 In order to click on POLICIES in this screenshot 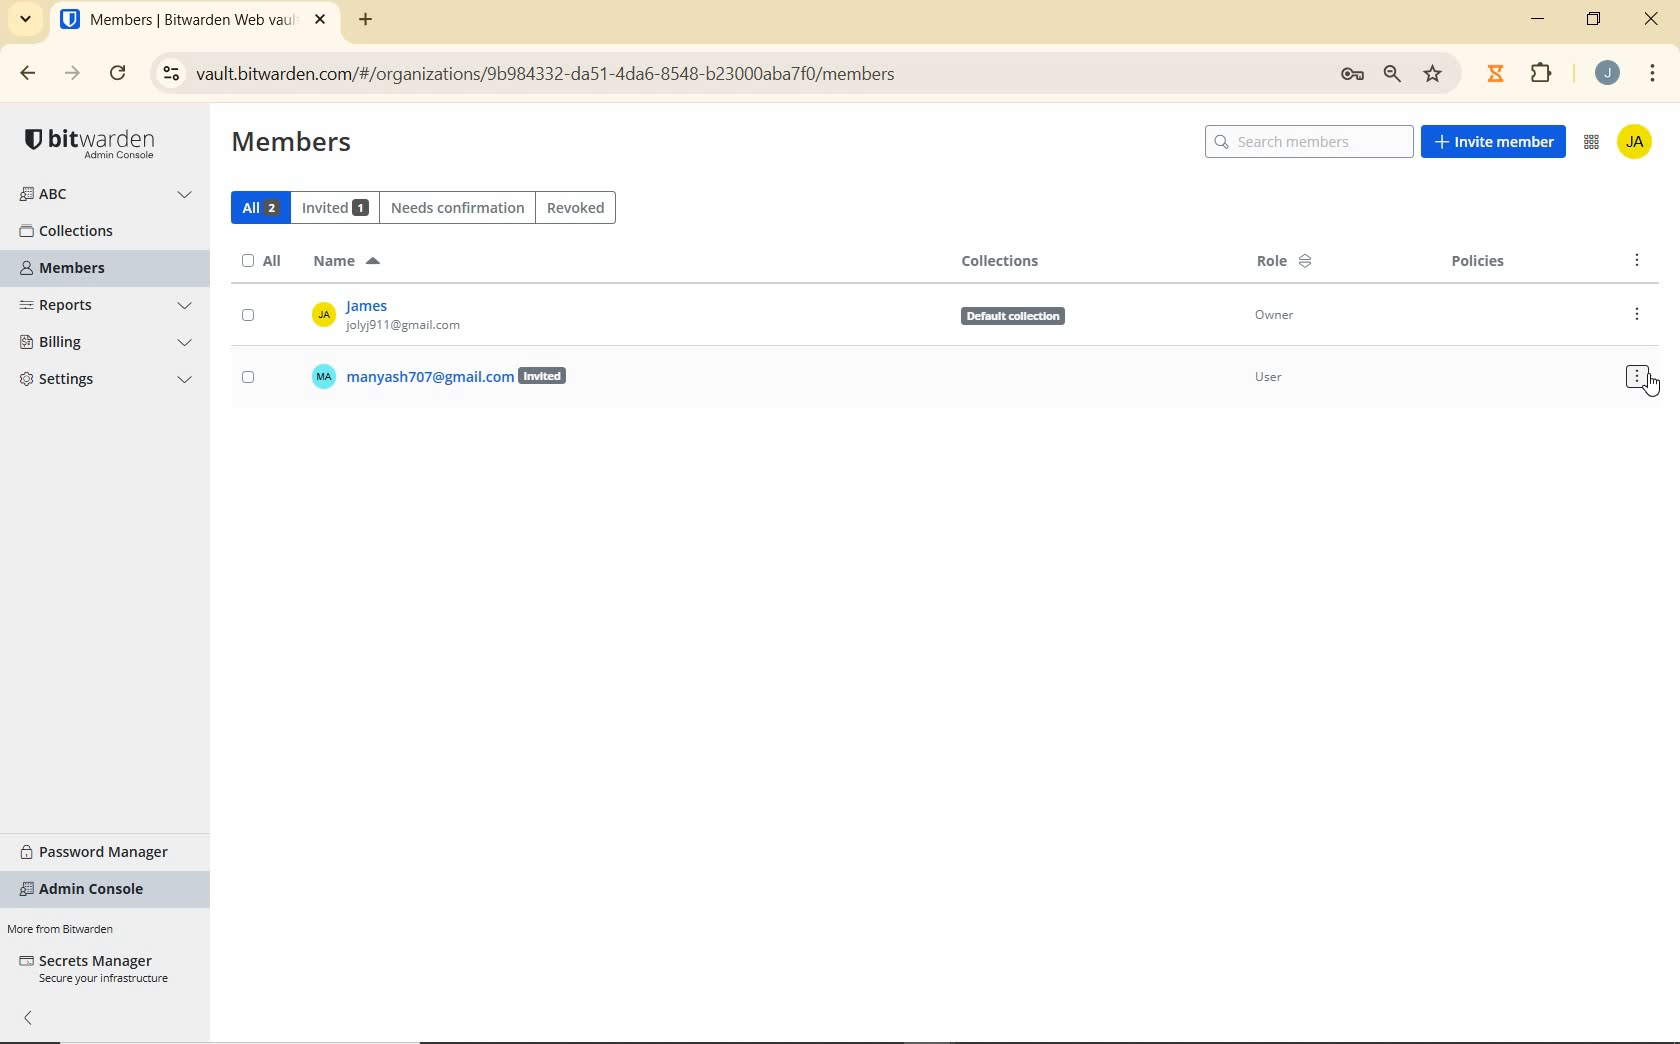, I will do `click(1481, 264)`.